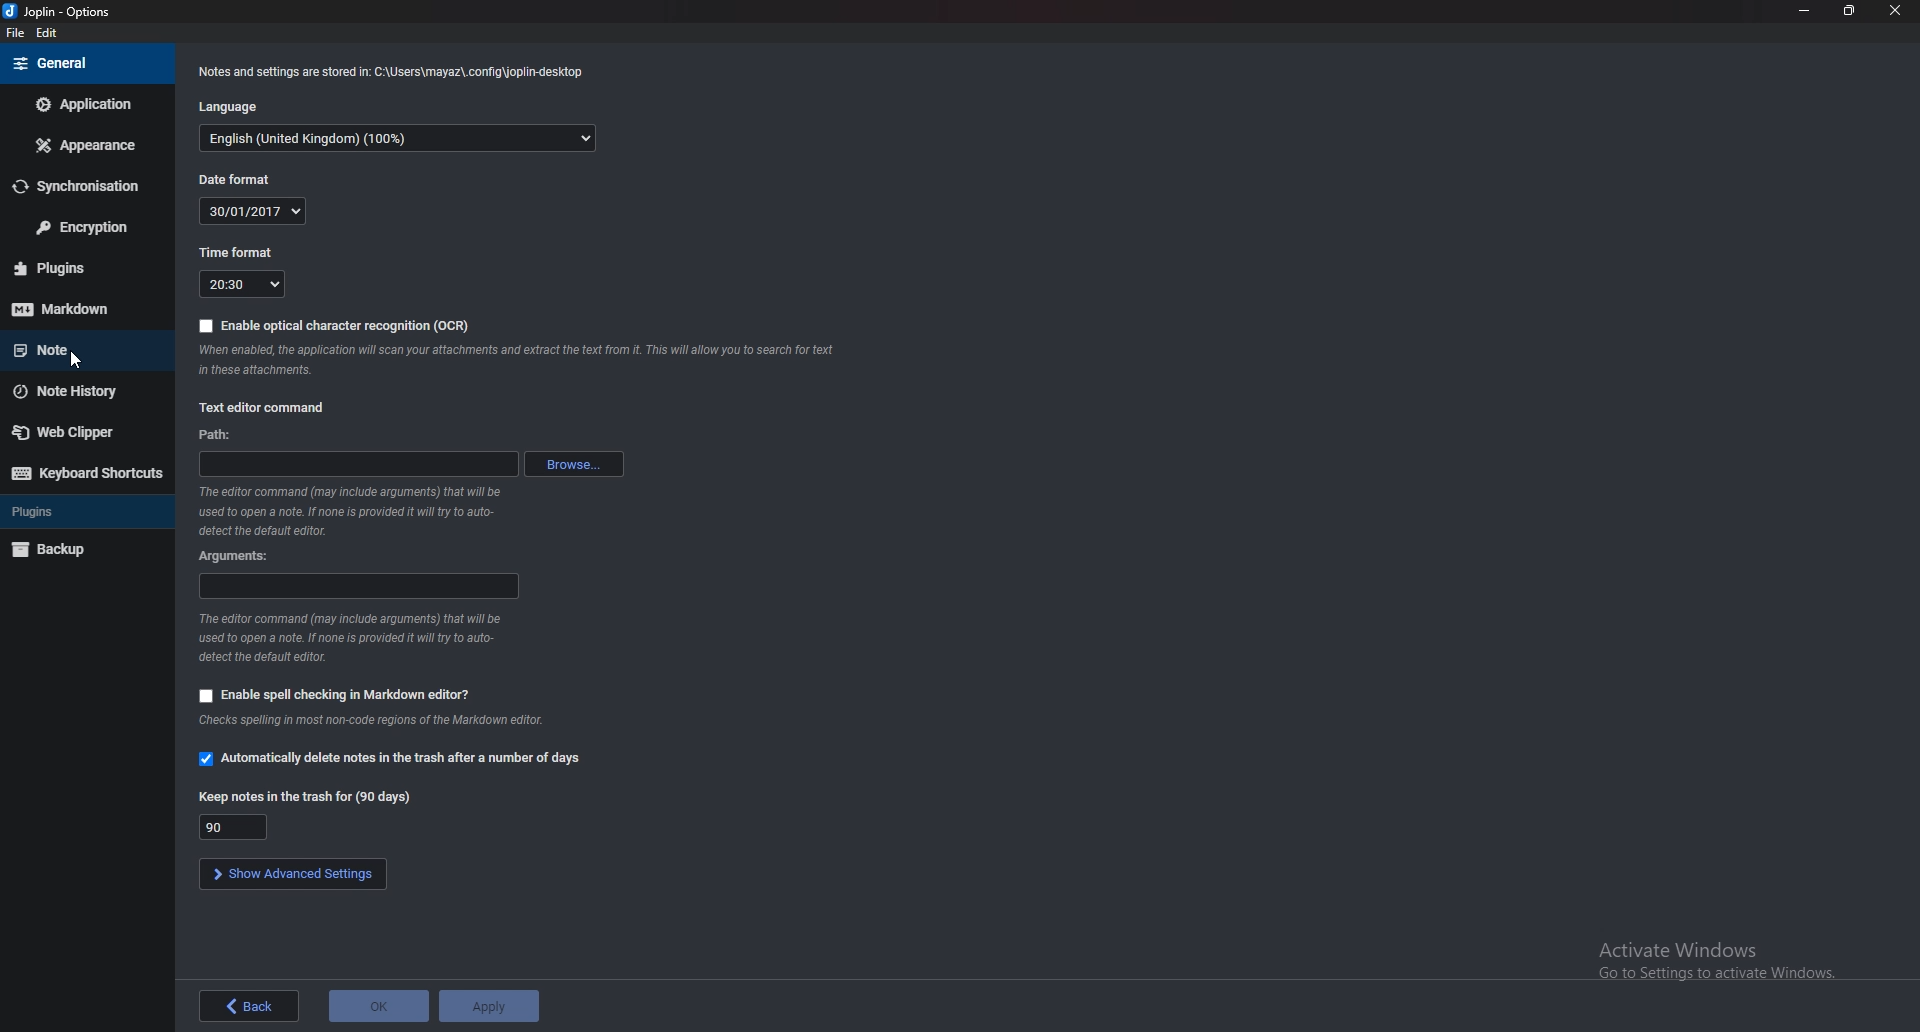 The image size is (1920, 1032). Describe the element at coordinates (572, 461) in the screenshot. I see `browse` at that location.